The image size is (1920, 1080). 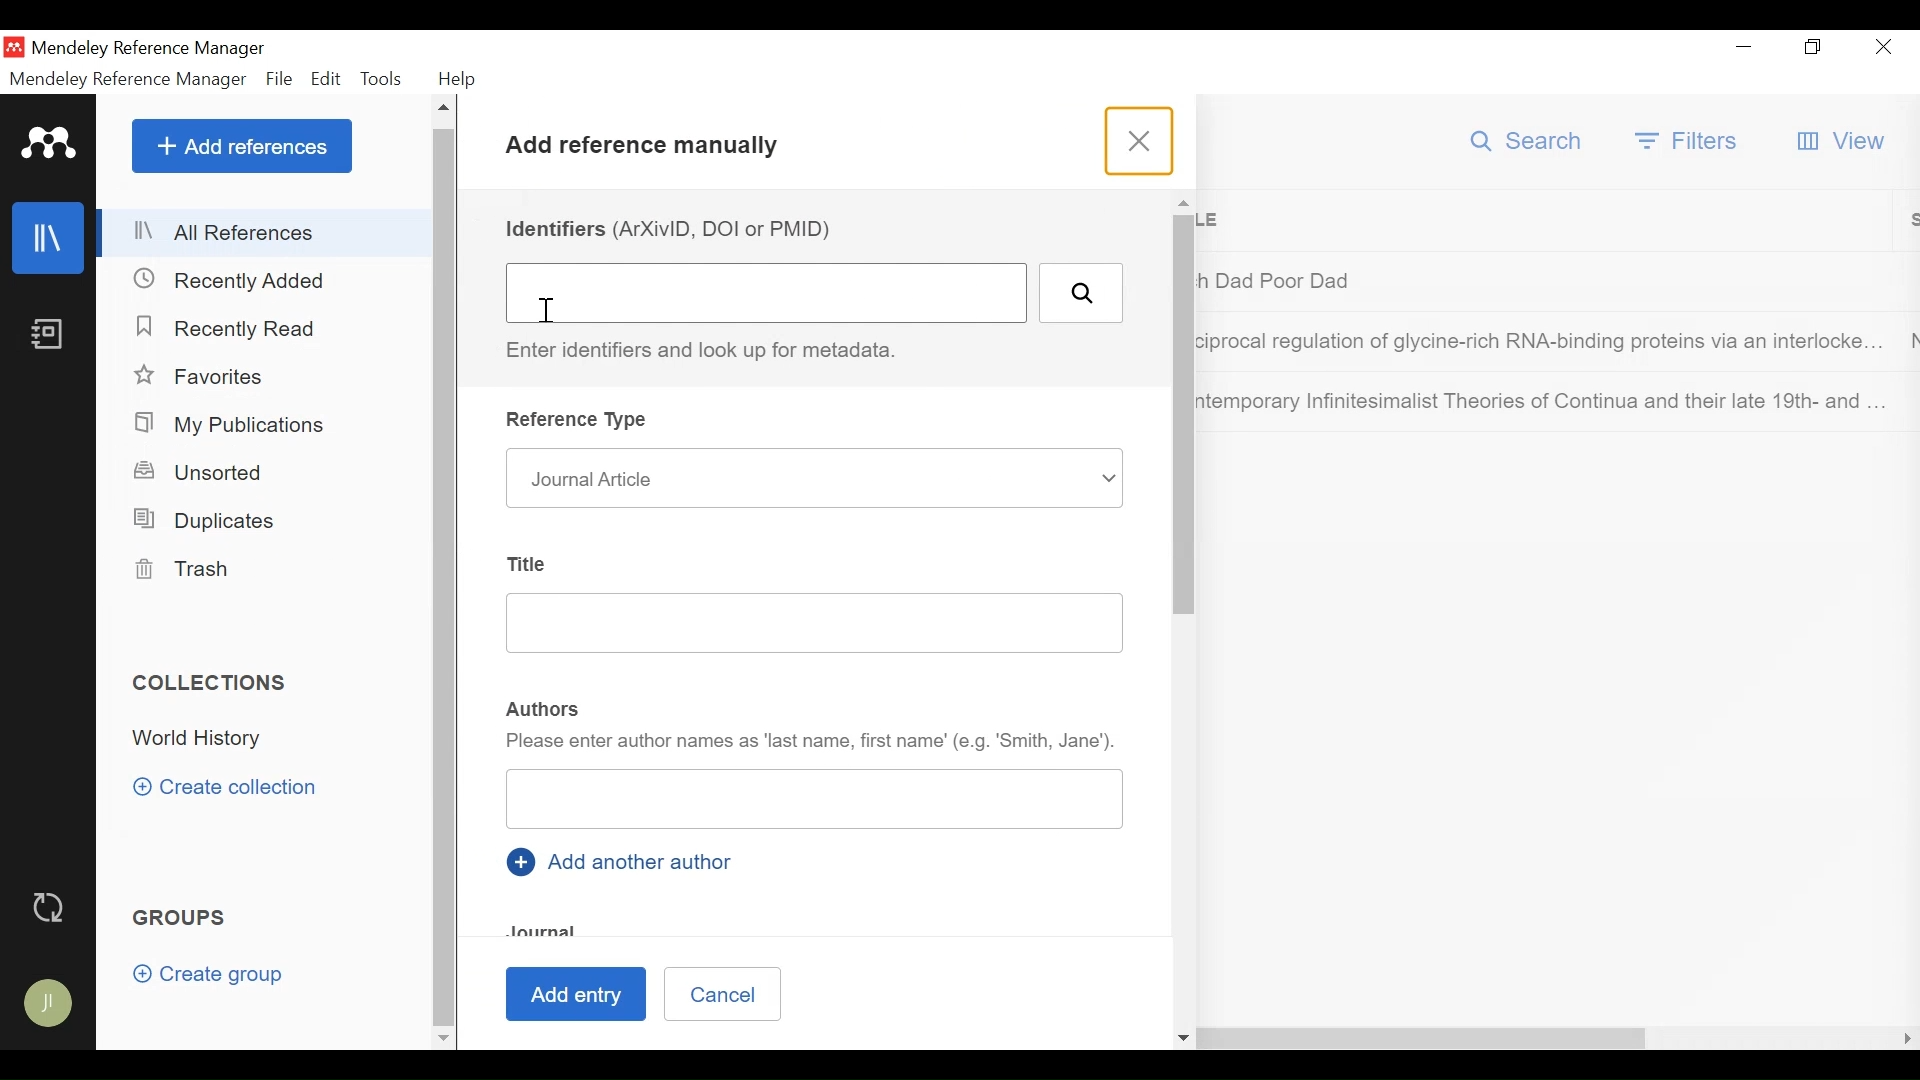 What do you see at coordinates (627, 861) in the screenshot?
I see `Add another author` at bounding box center [627, 861].